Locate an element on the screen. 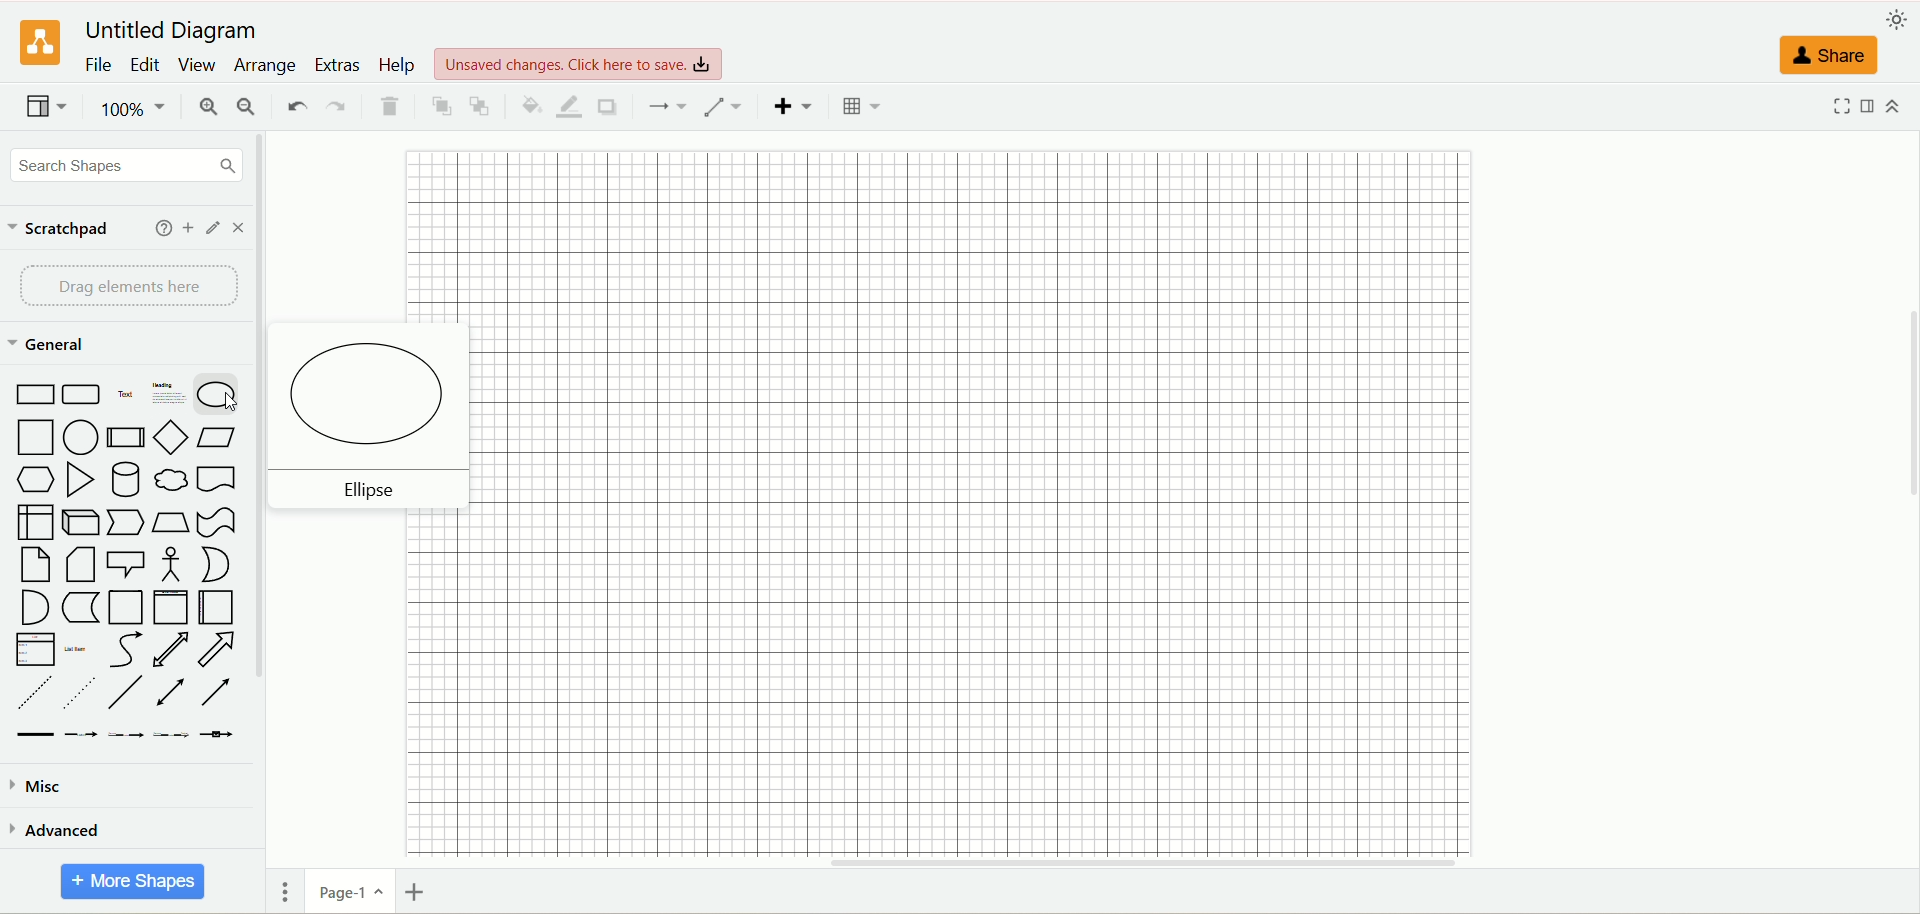 The image size is (1920, 914). to front is located at coordinates (442, 106).